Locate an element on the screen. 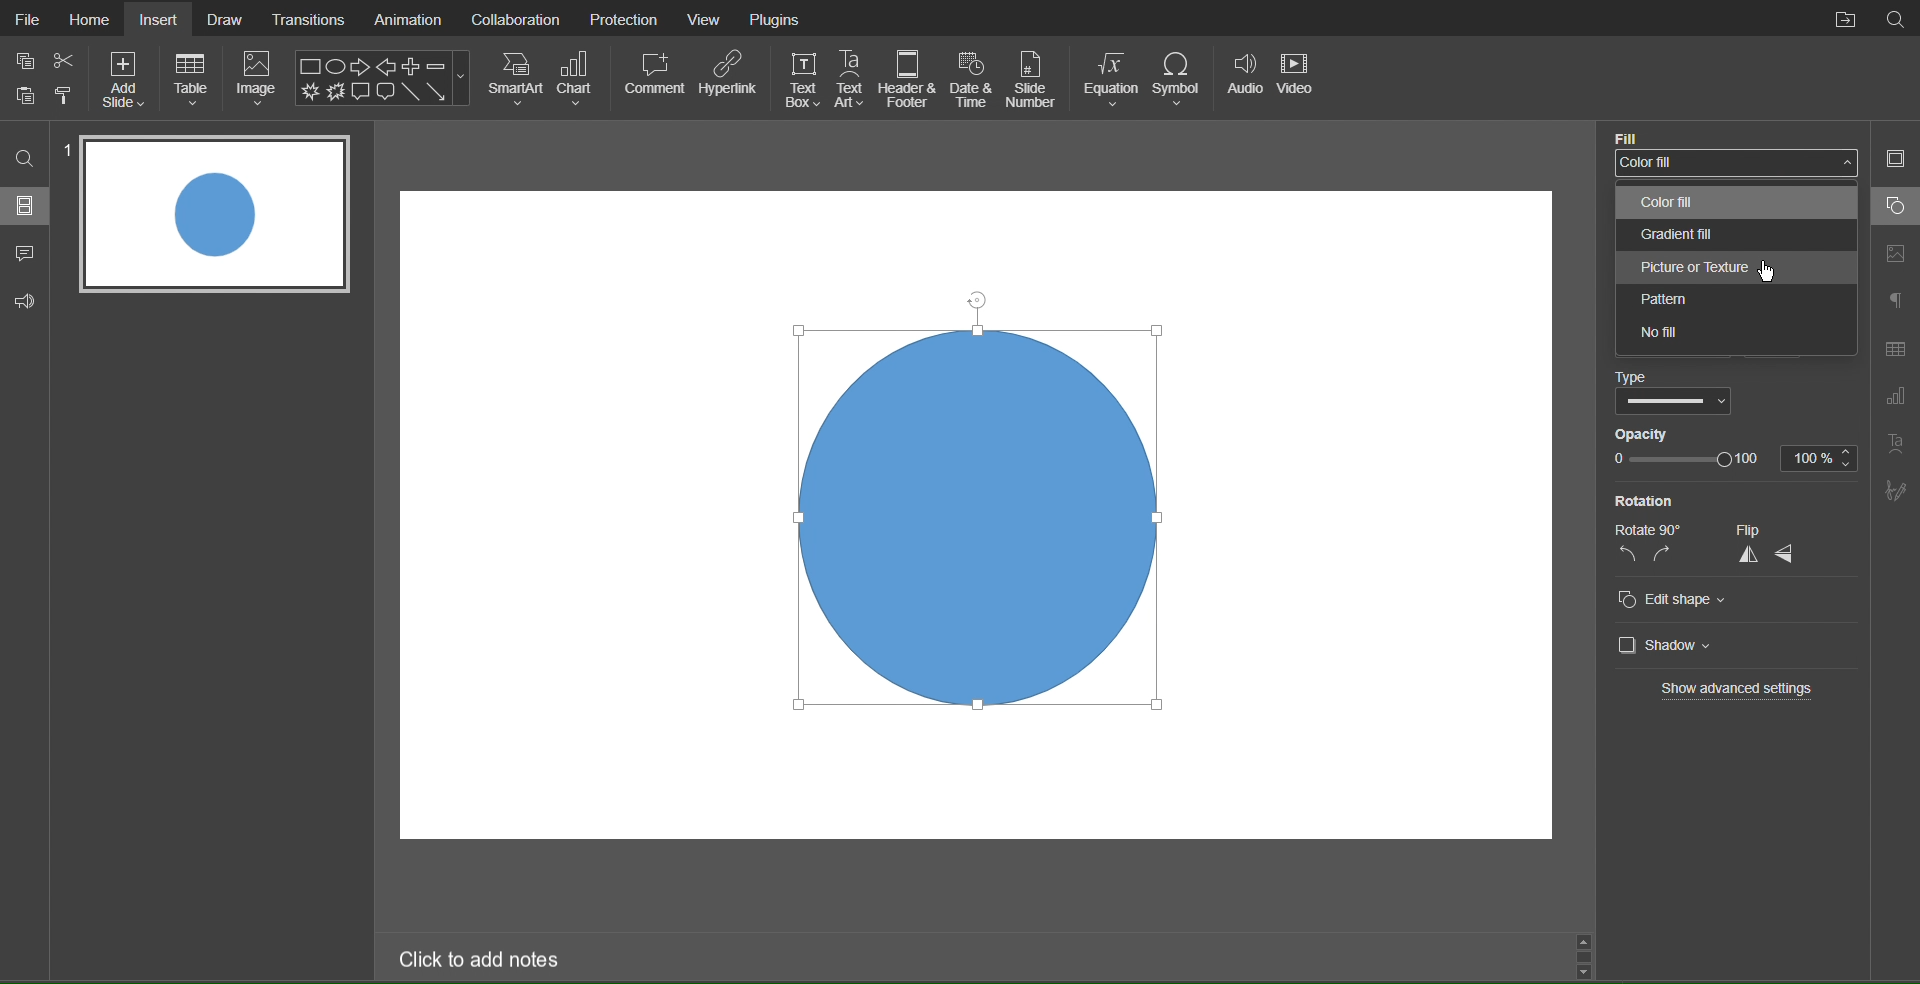 This screenshot has width=1920, height=984. Insert is located at coordinates (160, 17).